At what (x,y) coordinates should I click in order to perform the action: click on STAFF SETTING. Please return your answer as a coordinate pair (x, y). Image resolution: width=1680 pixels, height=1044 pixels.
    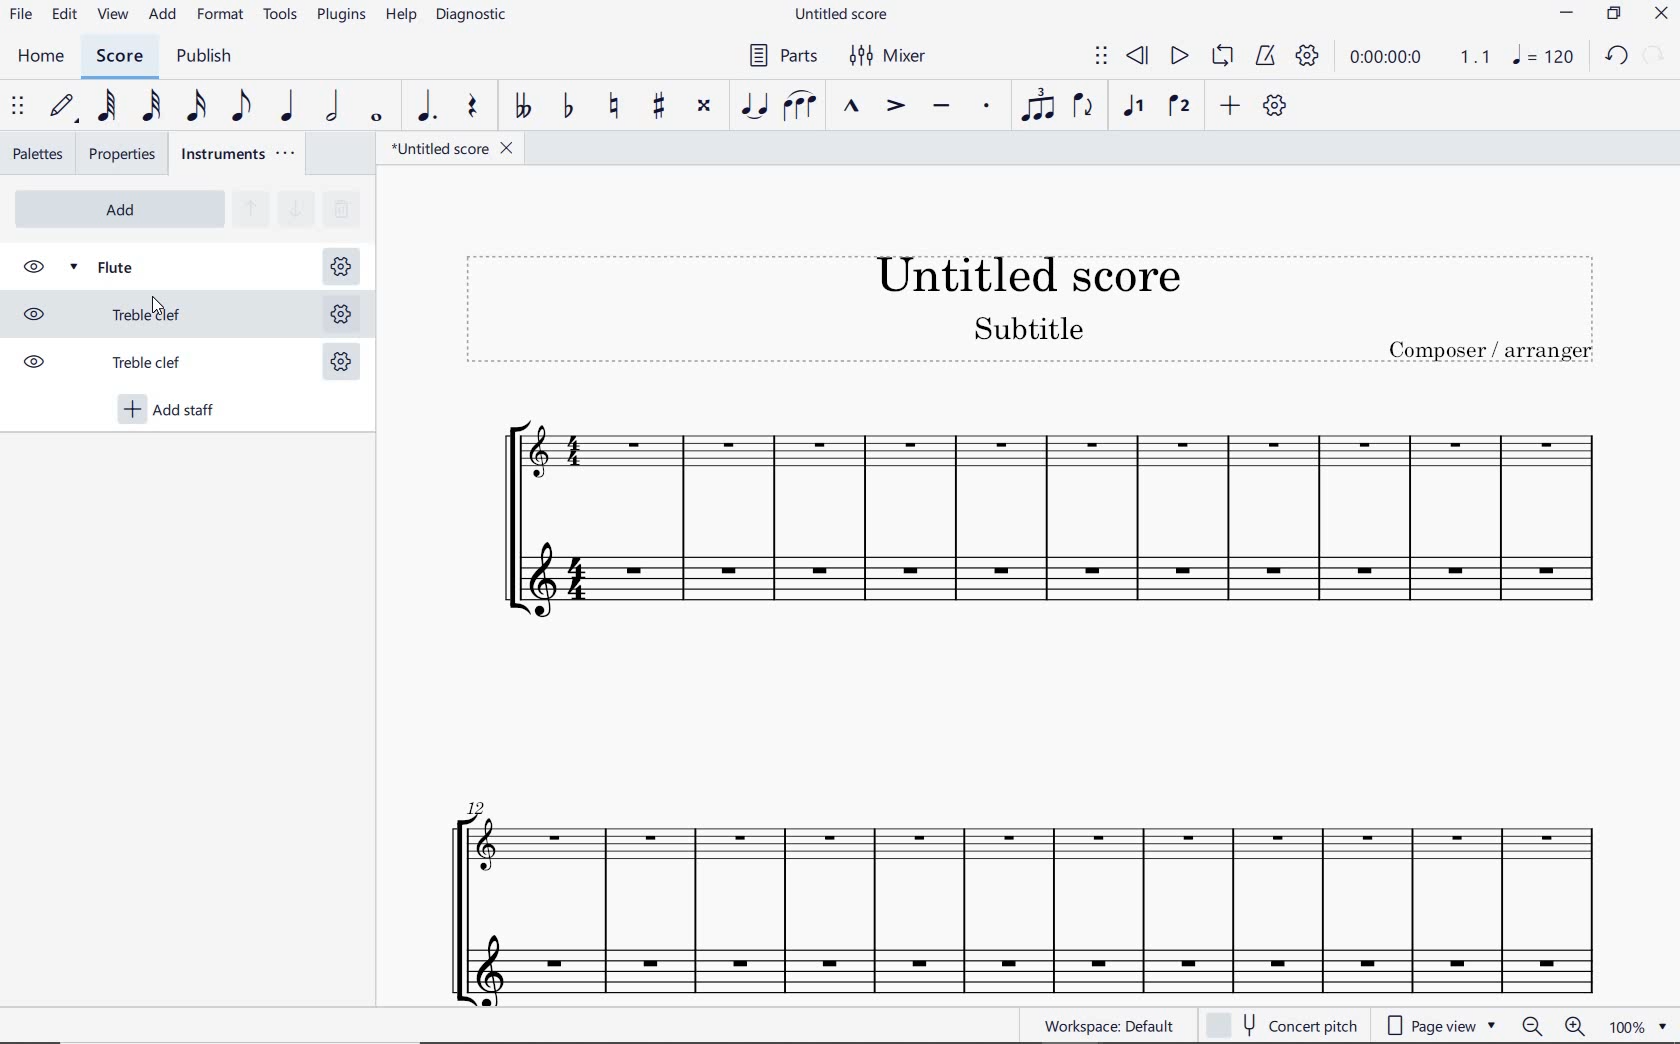
    Looking at the image, I should click on (339, 312).